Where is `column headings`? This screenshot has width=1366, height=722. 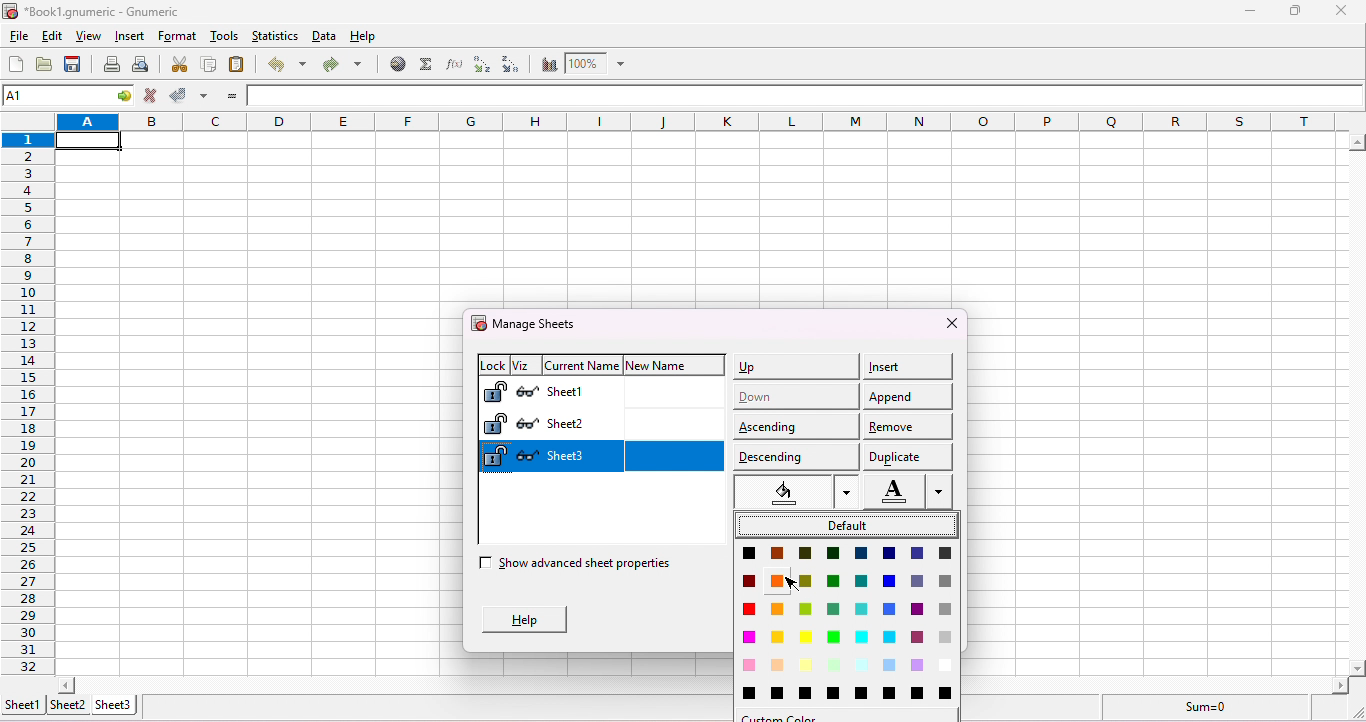 column headings is located at coordinates (705, 121).